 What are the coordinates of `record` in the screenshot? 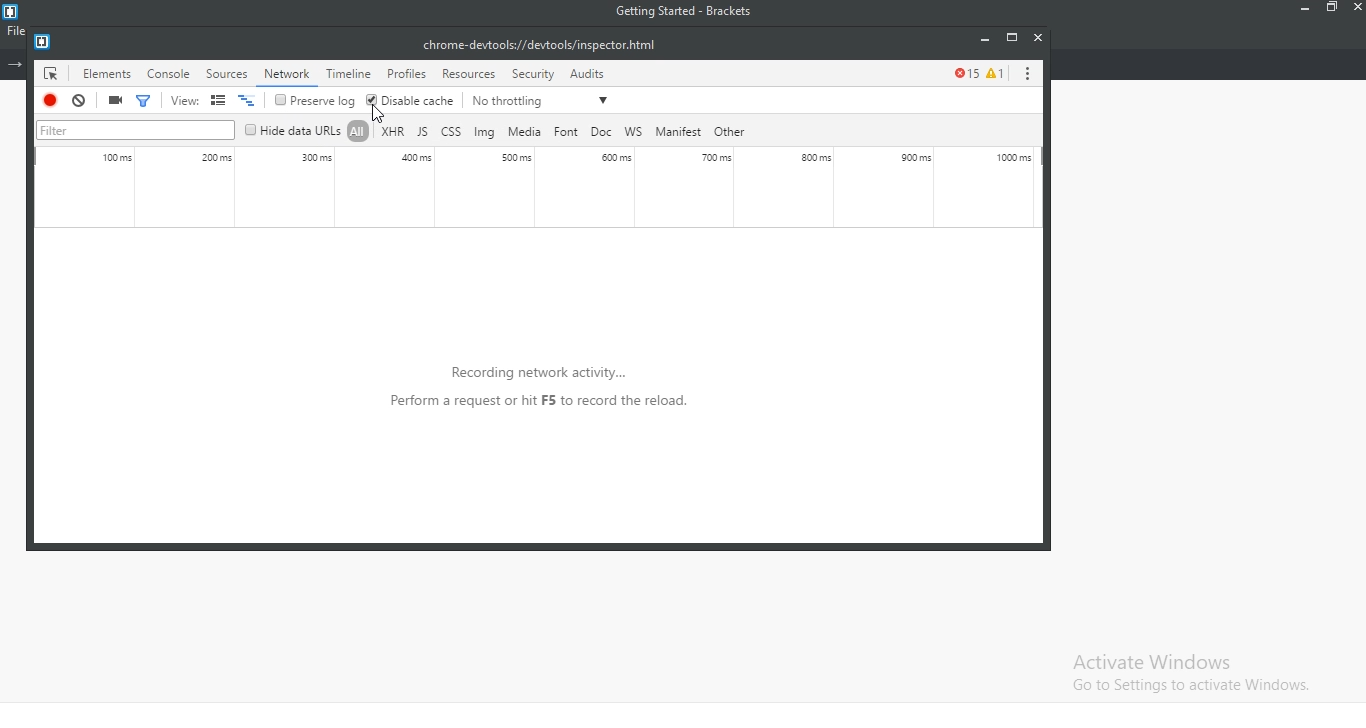 It's located at (115, 100).